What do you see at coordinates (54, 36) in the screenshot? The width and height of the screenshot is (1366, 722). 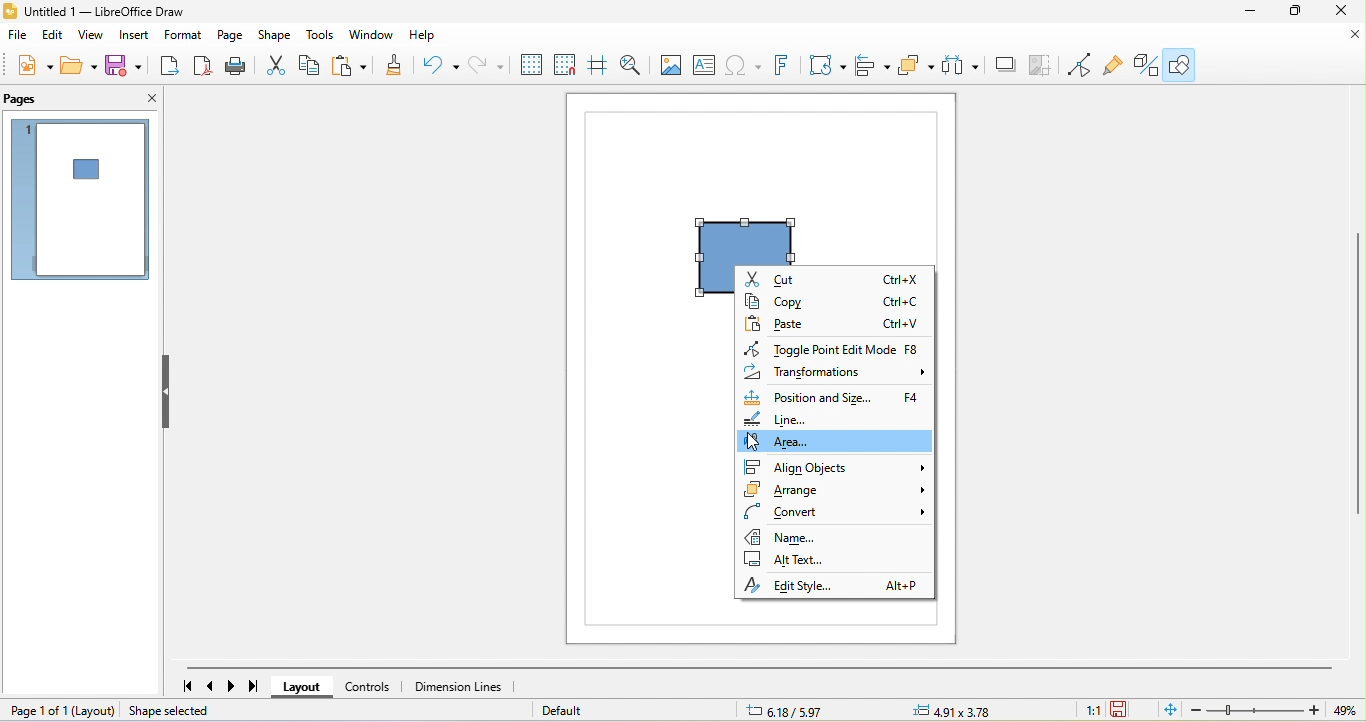 I see `edit` at bounding box center [54, 36].